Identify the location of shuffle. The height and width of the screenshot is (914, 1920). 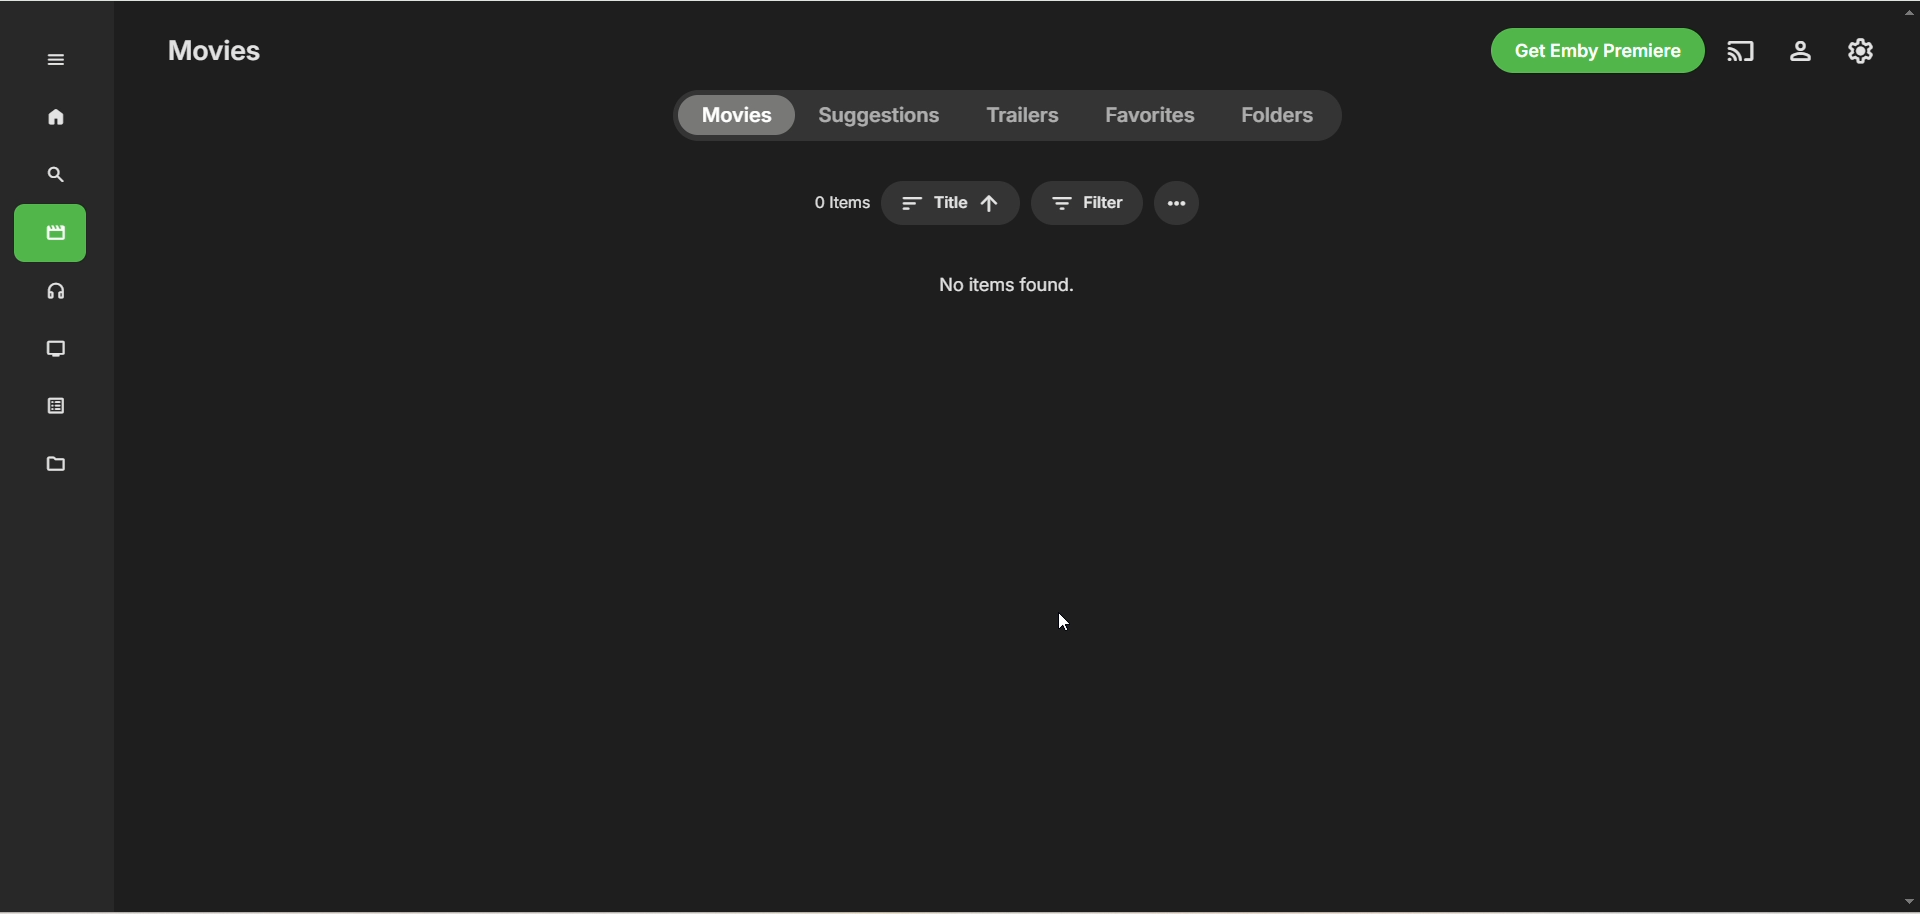
(928, 203).